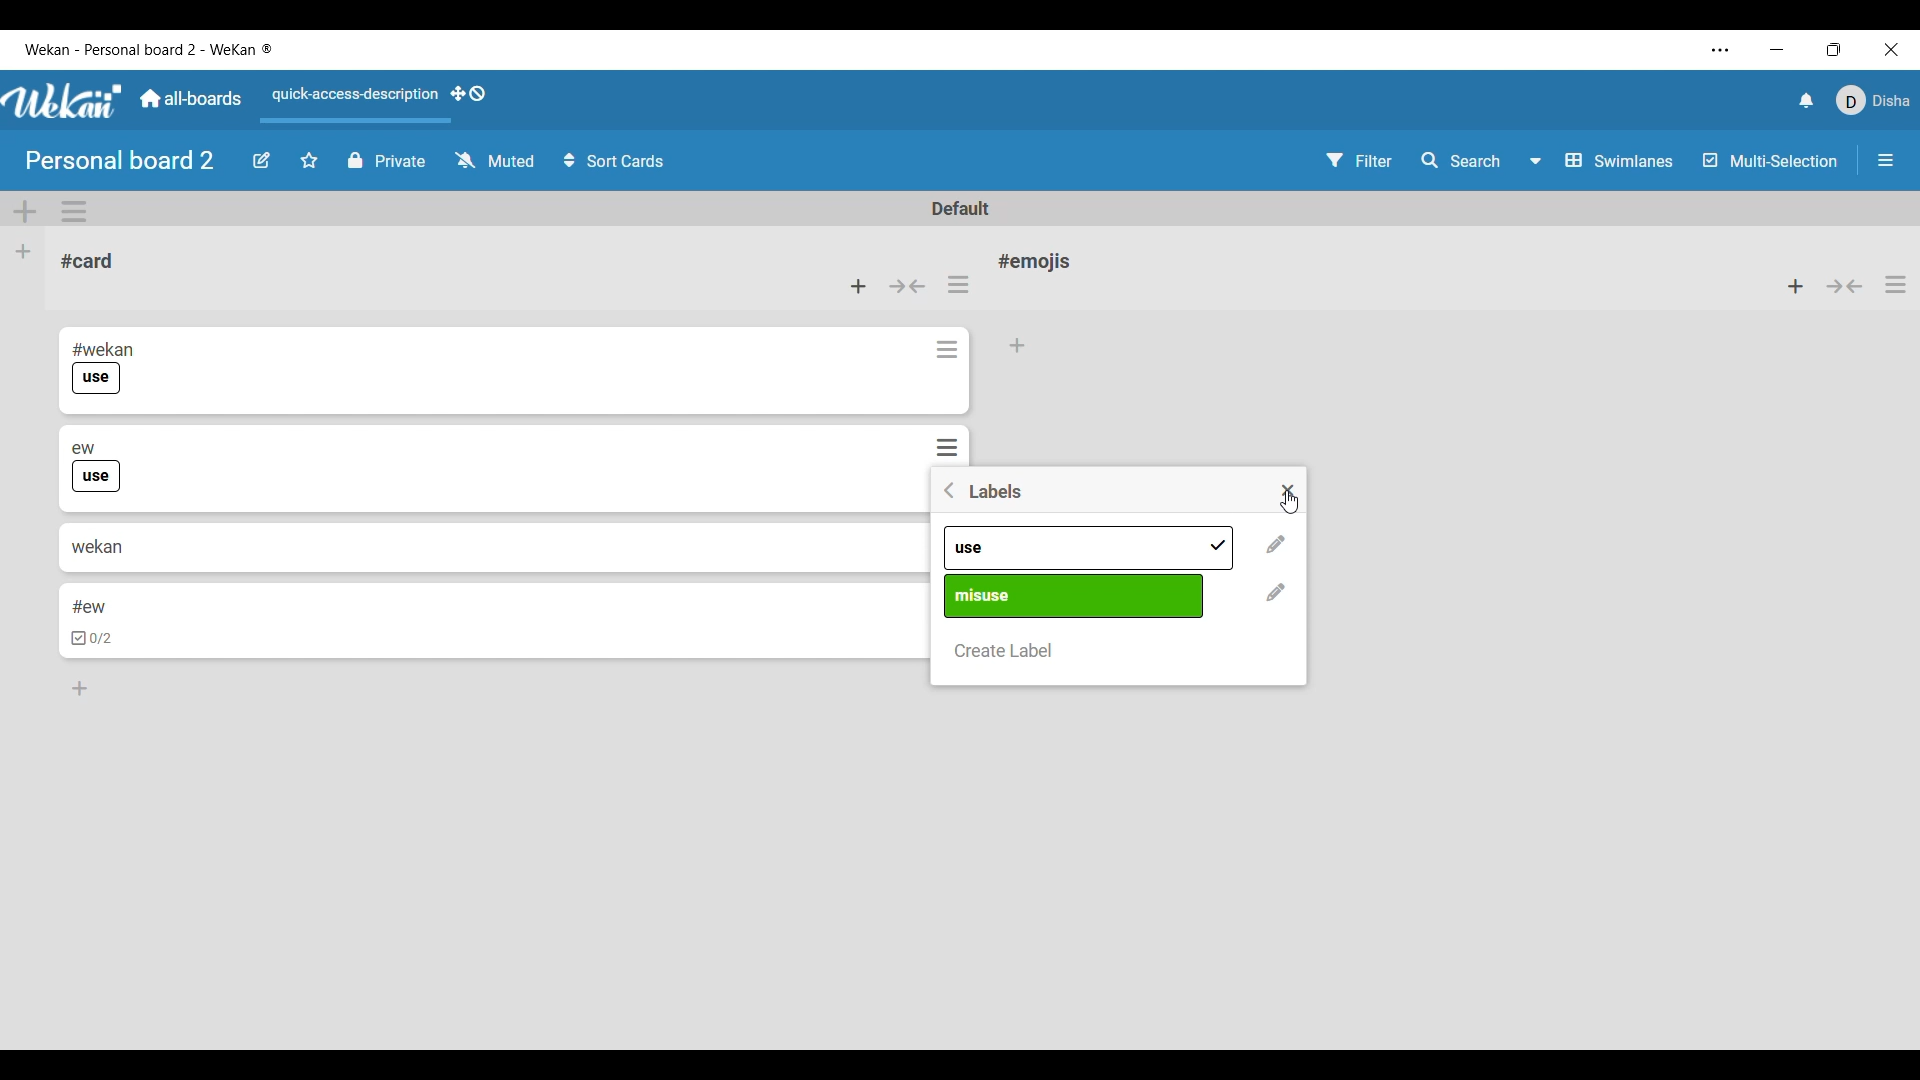 This screenshot has height=1080, width=1920. Describe the element at coordinates (96, 545) in the screenshot. I see `wekan` at that location.